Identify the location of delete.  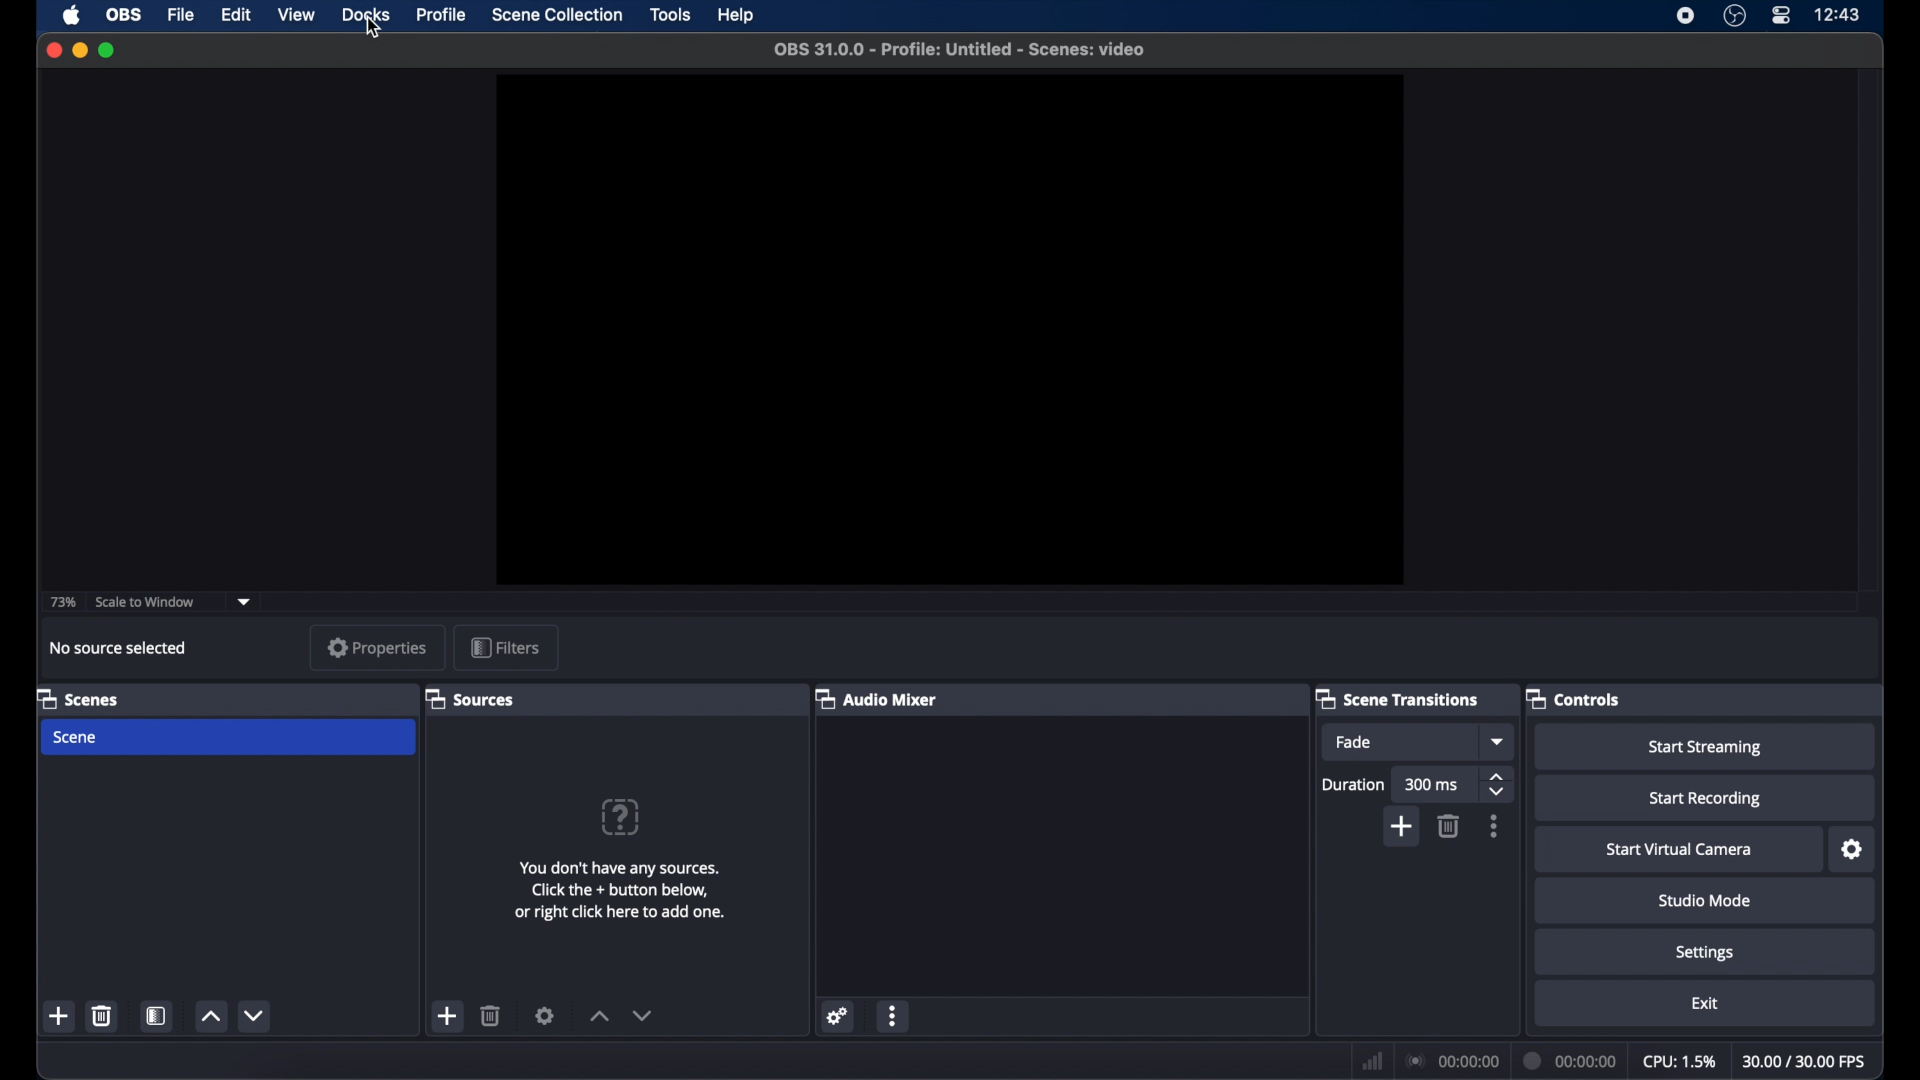
(1450, 826).